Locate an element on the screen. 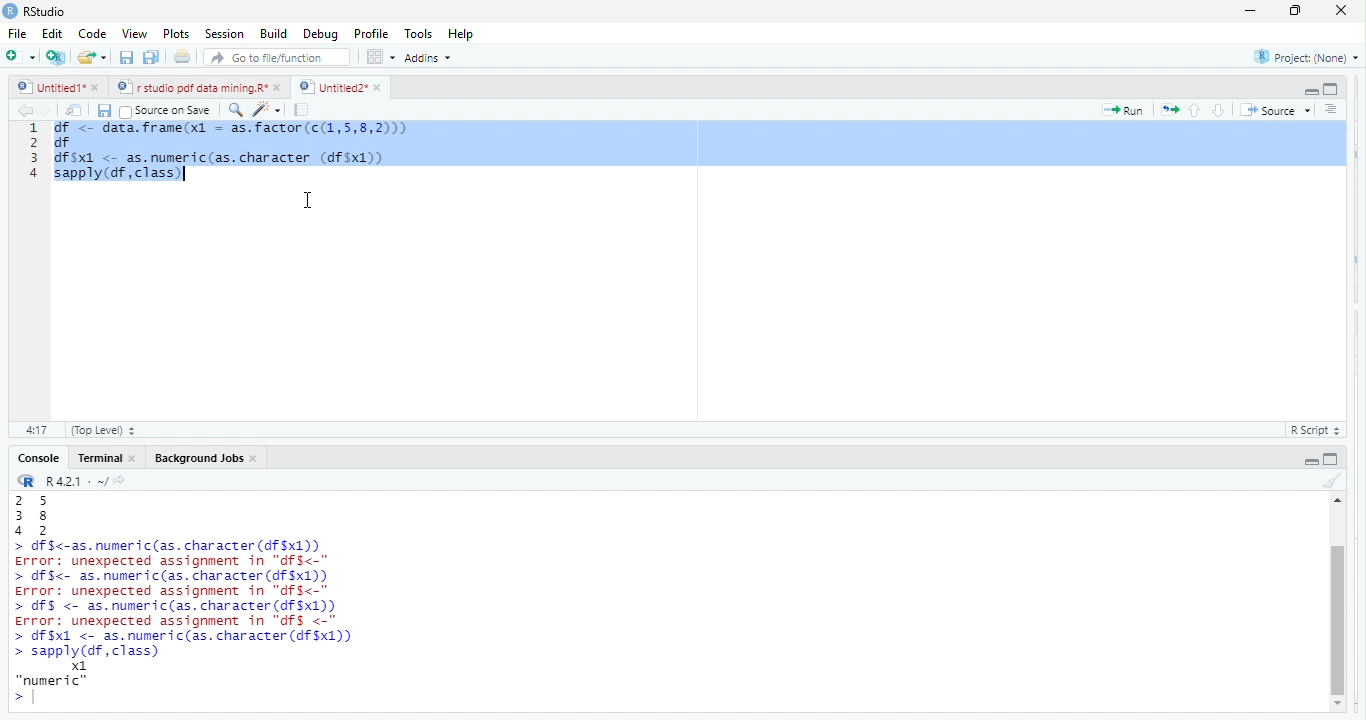  show in new window. is located at coordinates (76, 111).